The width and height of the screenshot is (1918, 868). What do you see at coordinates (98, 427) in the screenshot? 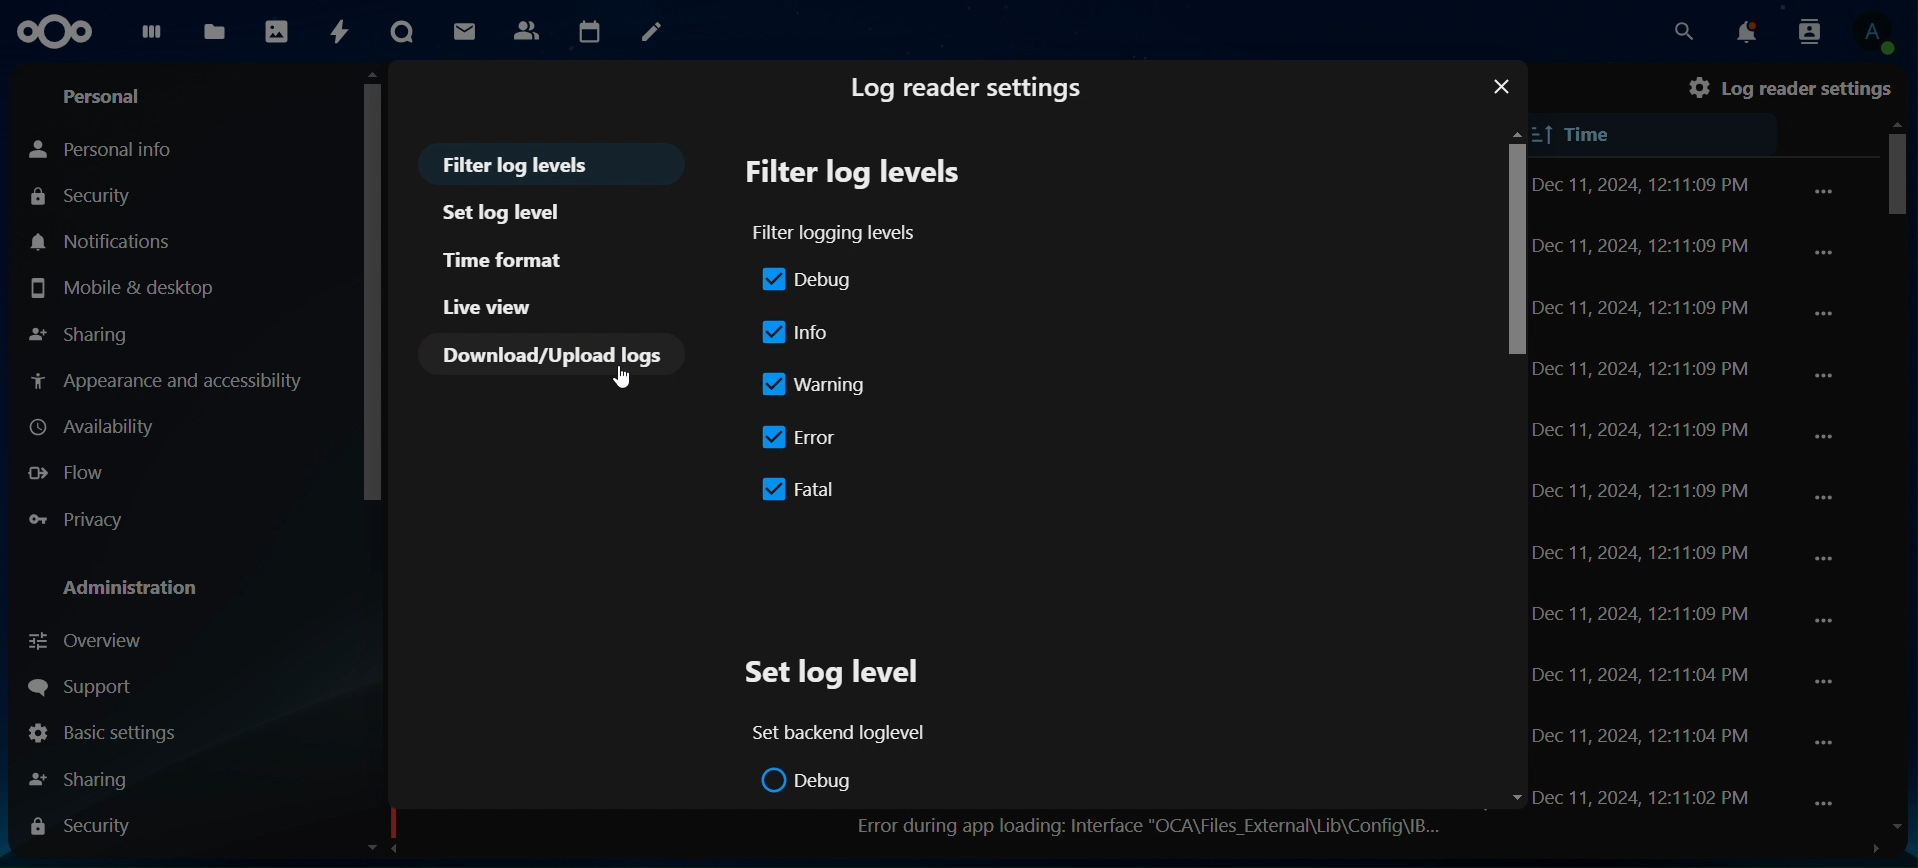
I see `availabilty` at bounding box center [98, 427].